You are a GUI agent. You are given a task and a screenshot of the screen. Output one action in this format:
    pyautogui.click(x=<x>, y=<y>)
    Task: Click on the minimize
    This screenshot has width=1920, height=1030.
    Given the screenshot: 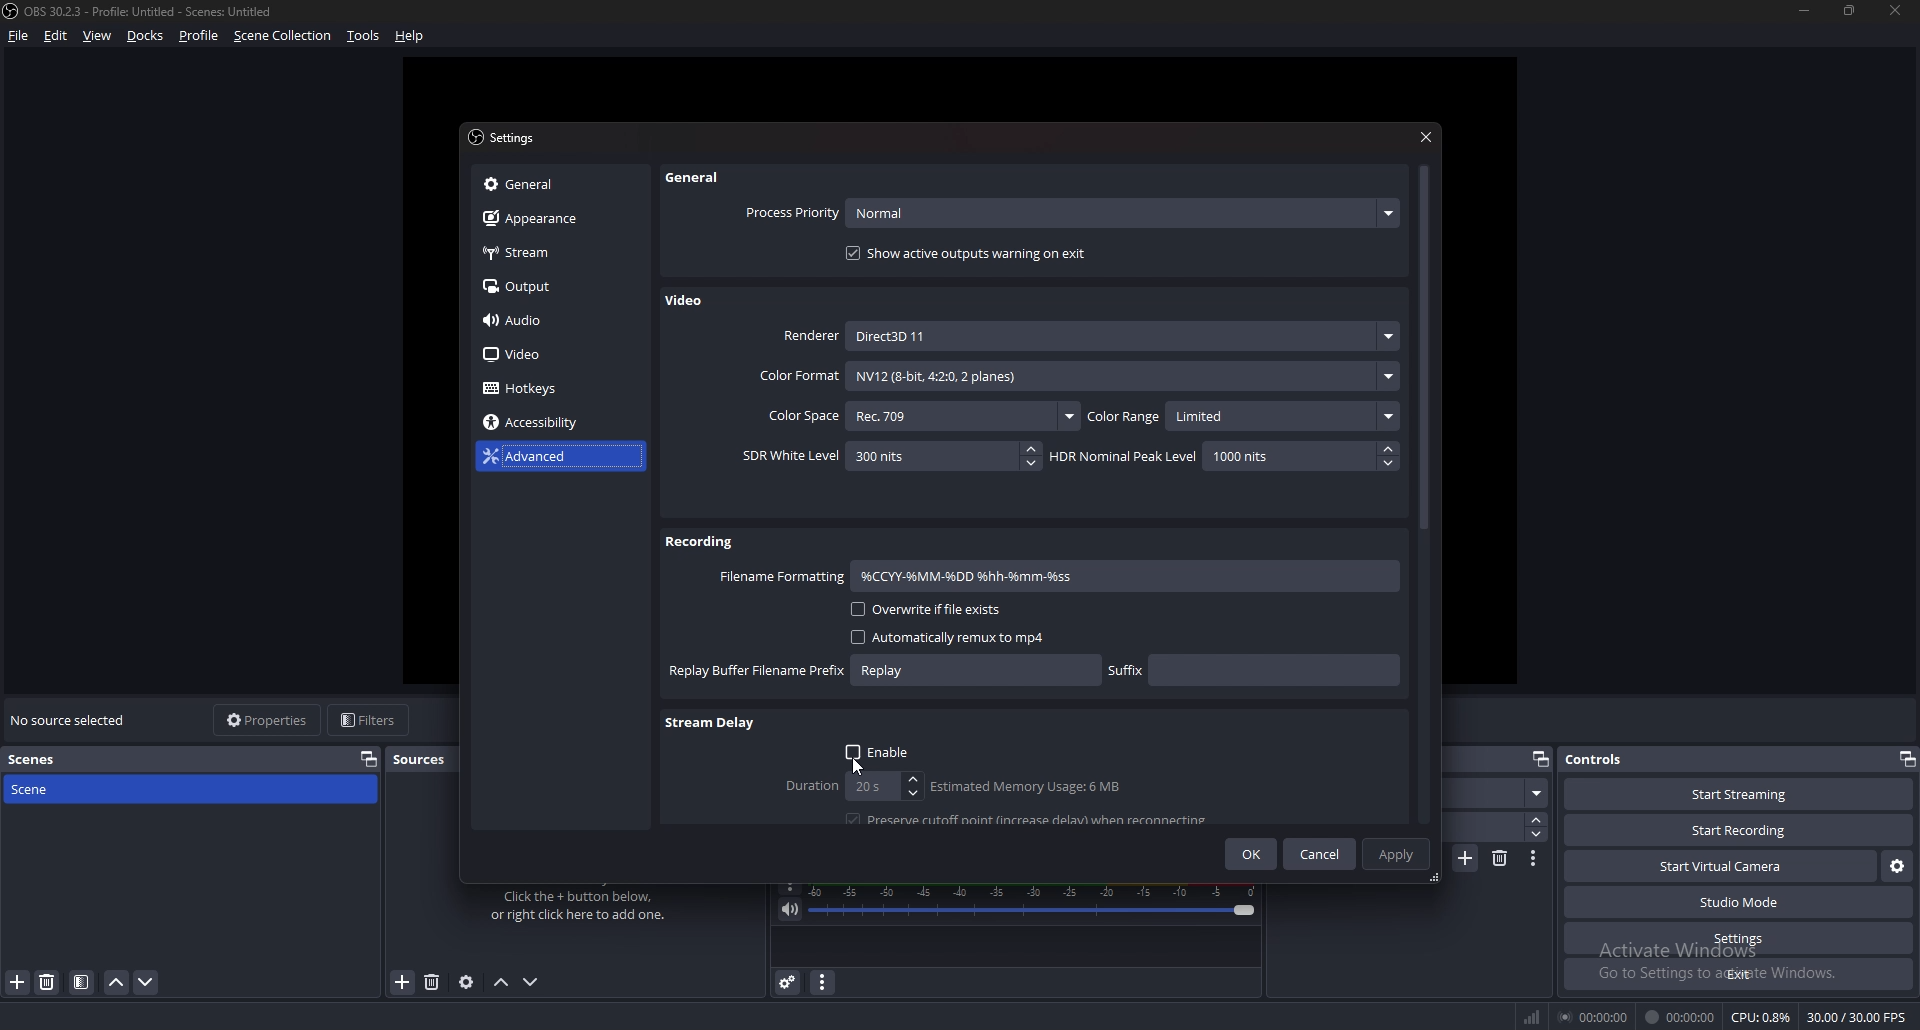 What is the action you would take?
    pyautogui.click(x=1804, y=9)
    